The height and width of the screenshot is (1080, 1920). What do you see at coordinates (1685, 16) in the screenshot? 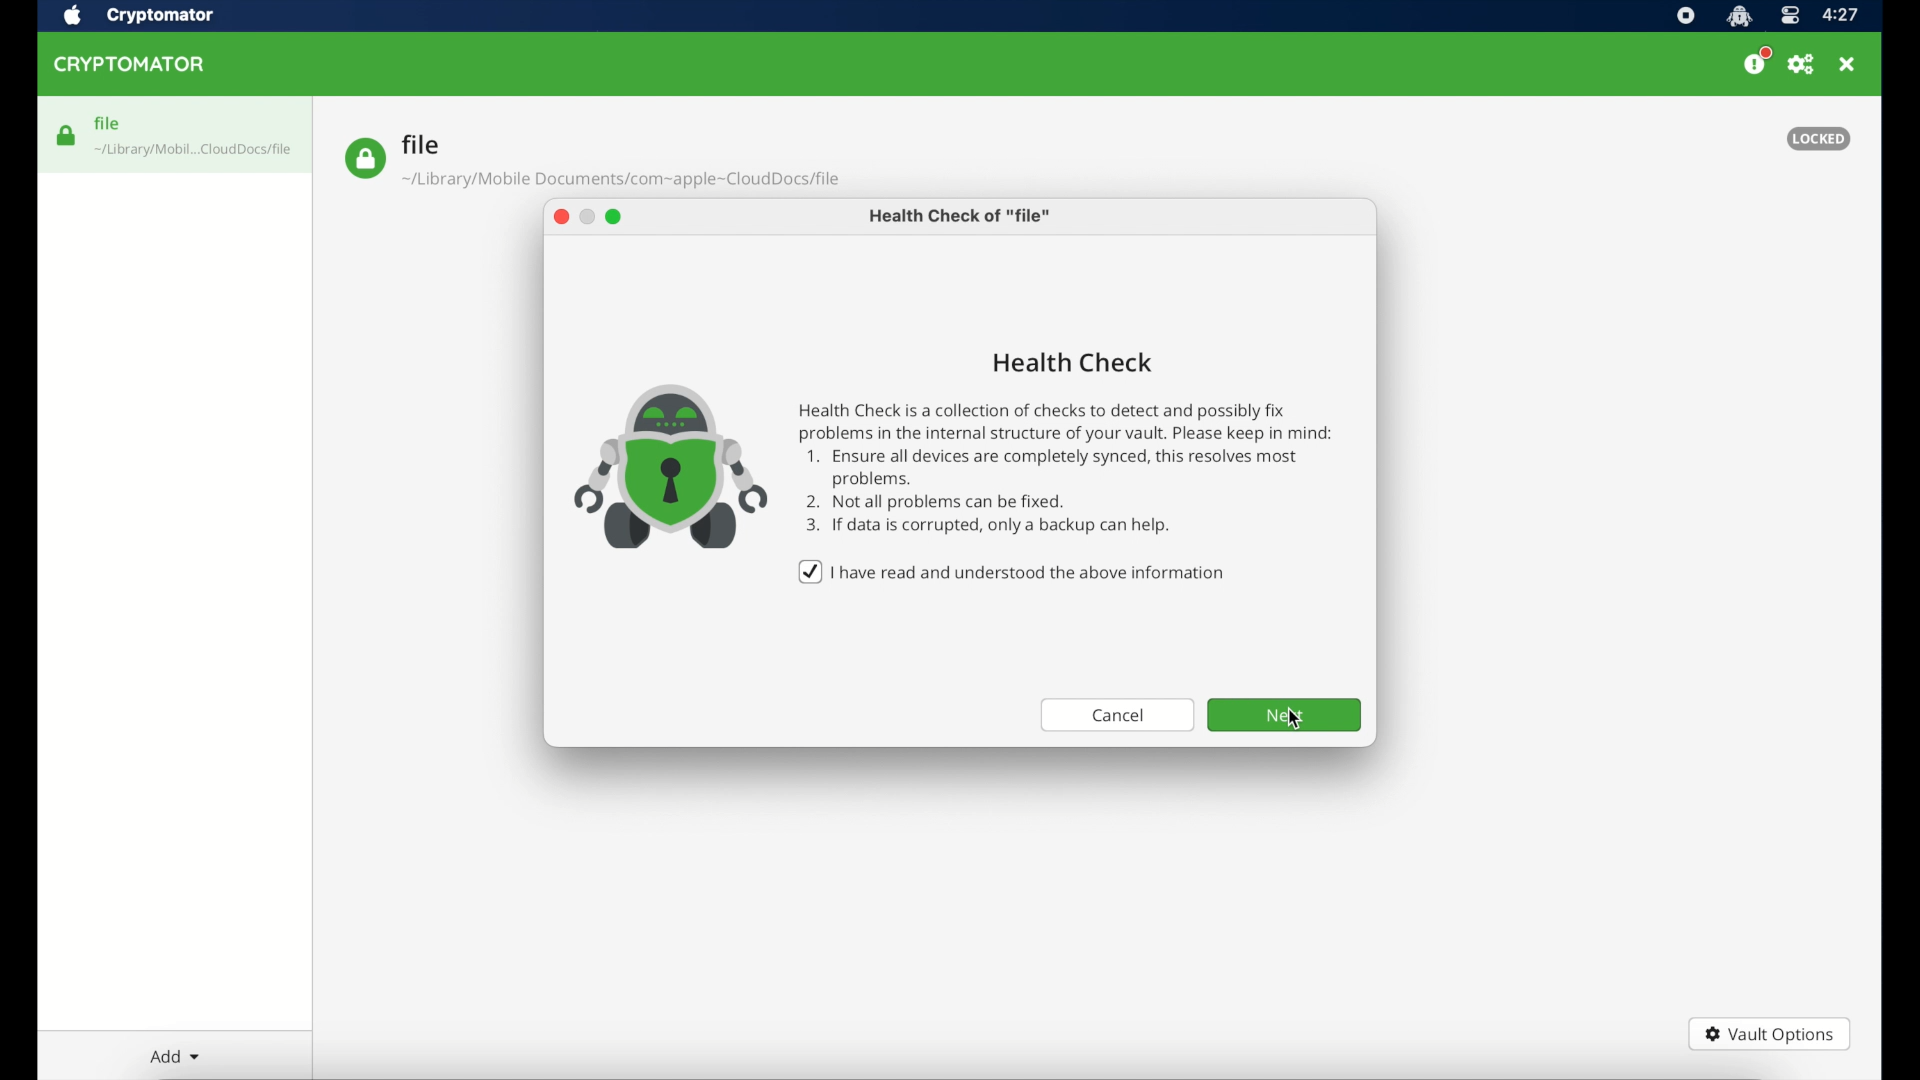
I see `screen recorder icon` at bounding box center [1685, 16].